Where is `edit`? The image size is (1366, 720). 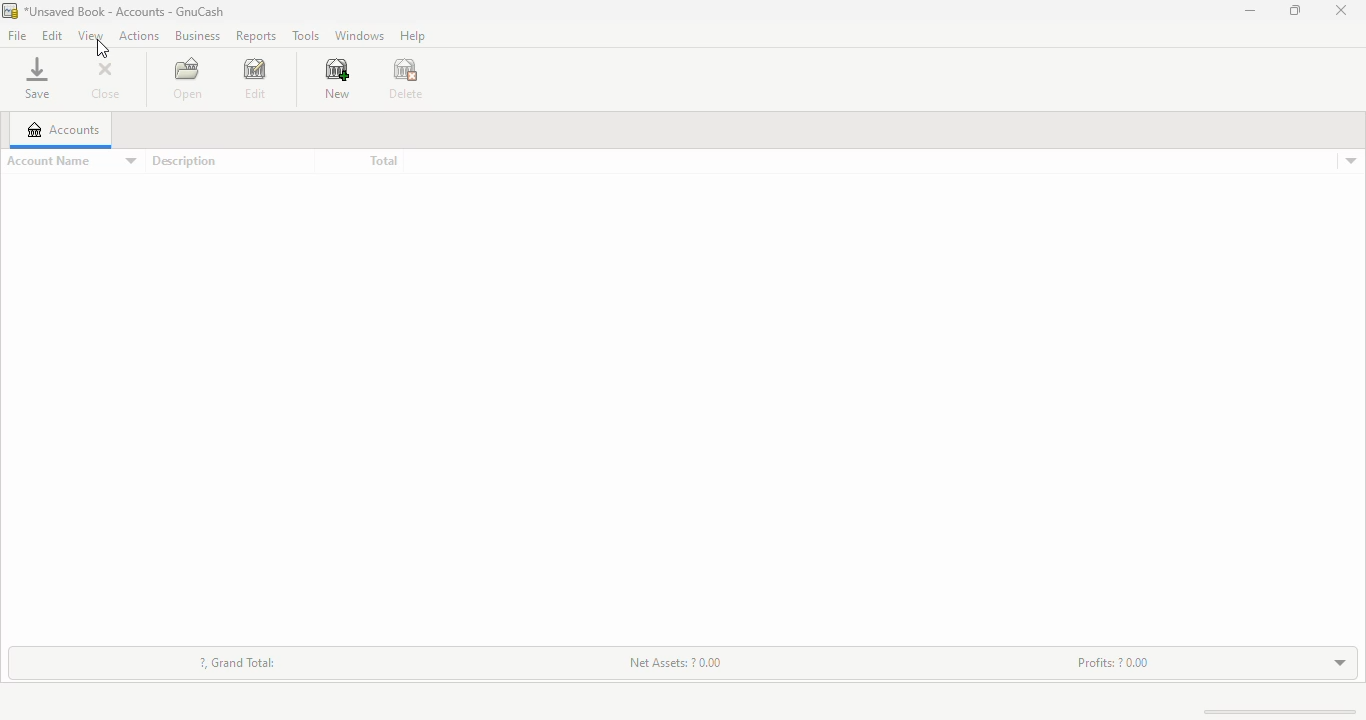
edit is located at coordinates (52, 35).